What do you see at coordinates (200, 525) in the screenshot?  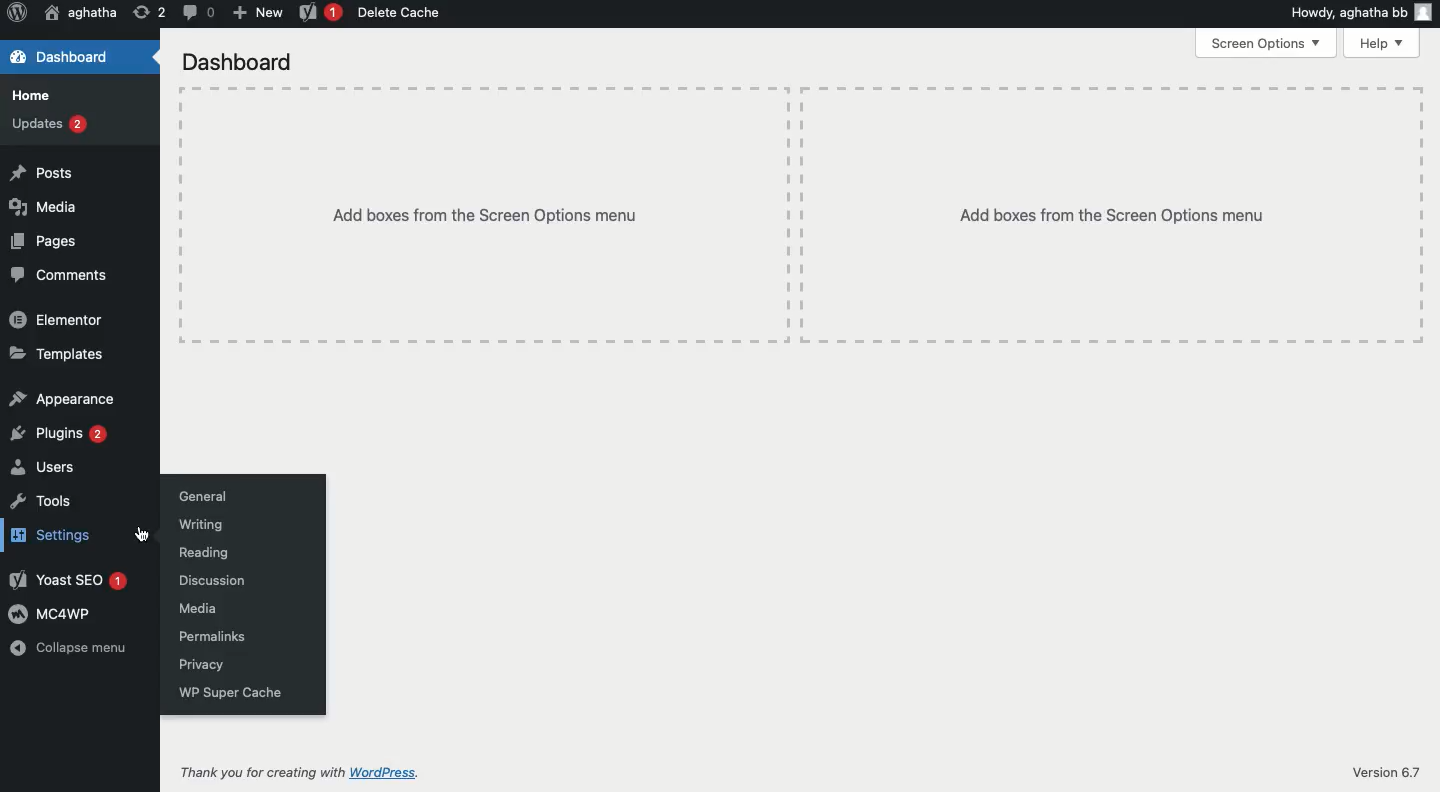 I see `Writing` at bounding box center [200, 525].